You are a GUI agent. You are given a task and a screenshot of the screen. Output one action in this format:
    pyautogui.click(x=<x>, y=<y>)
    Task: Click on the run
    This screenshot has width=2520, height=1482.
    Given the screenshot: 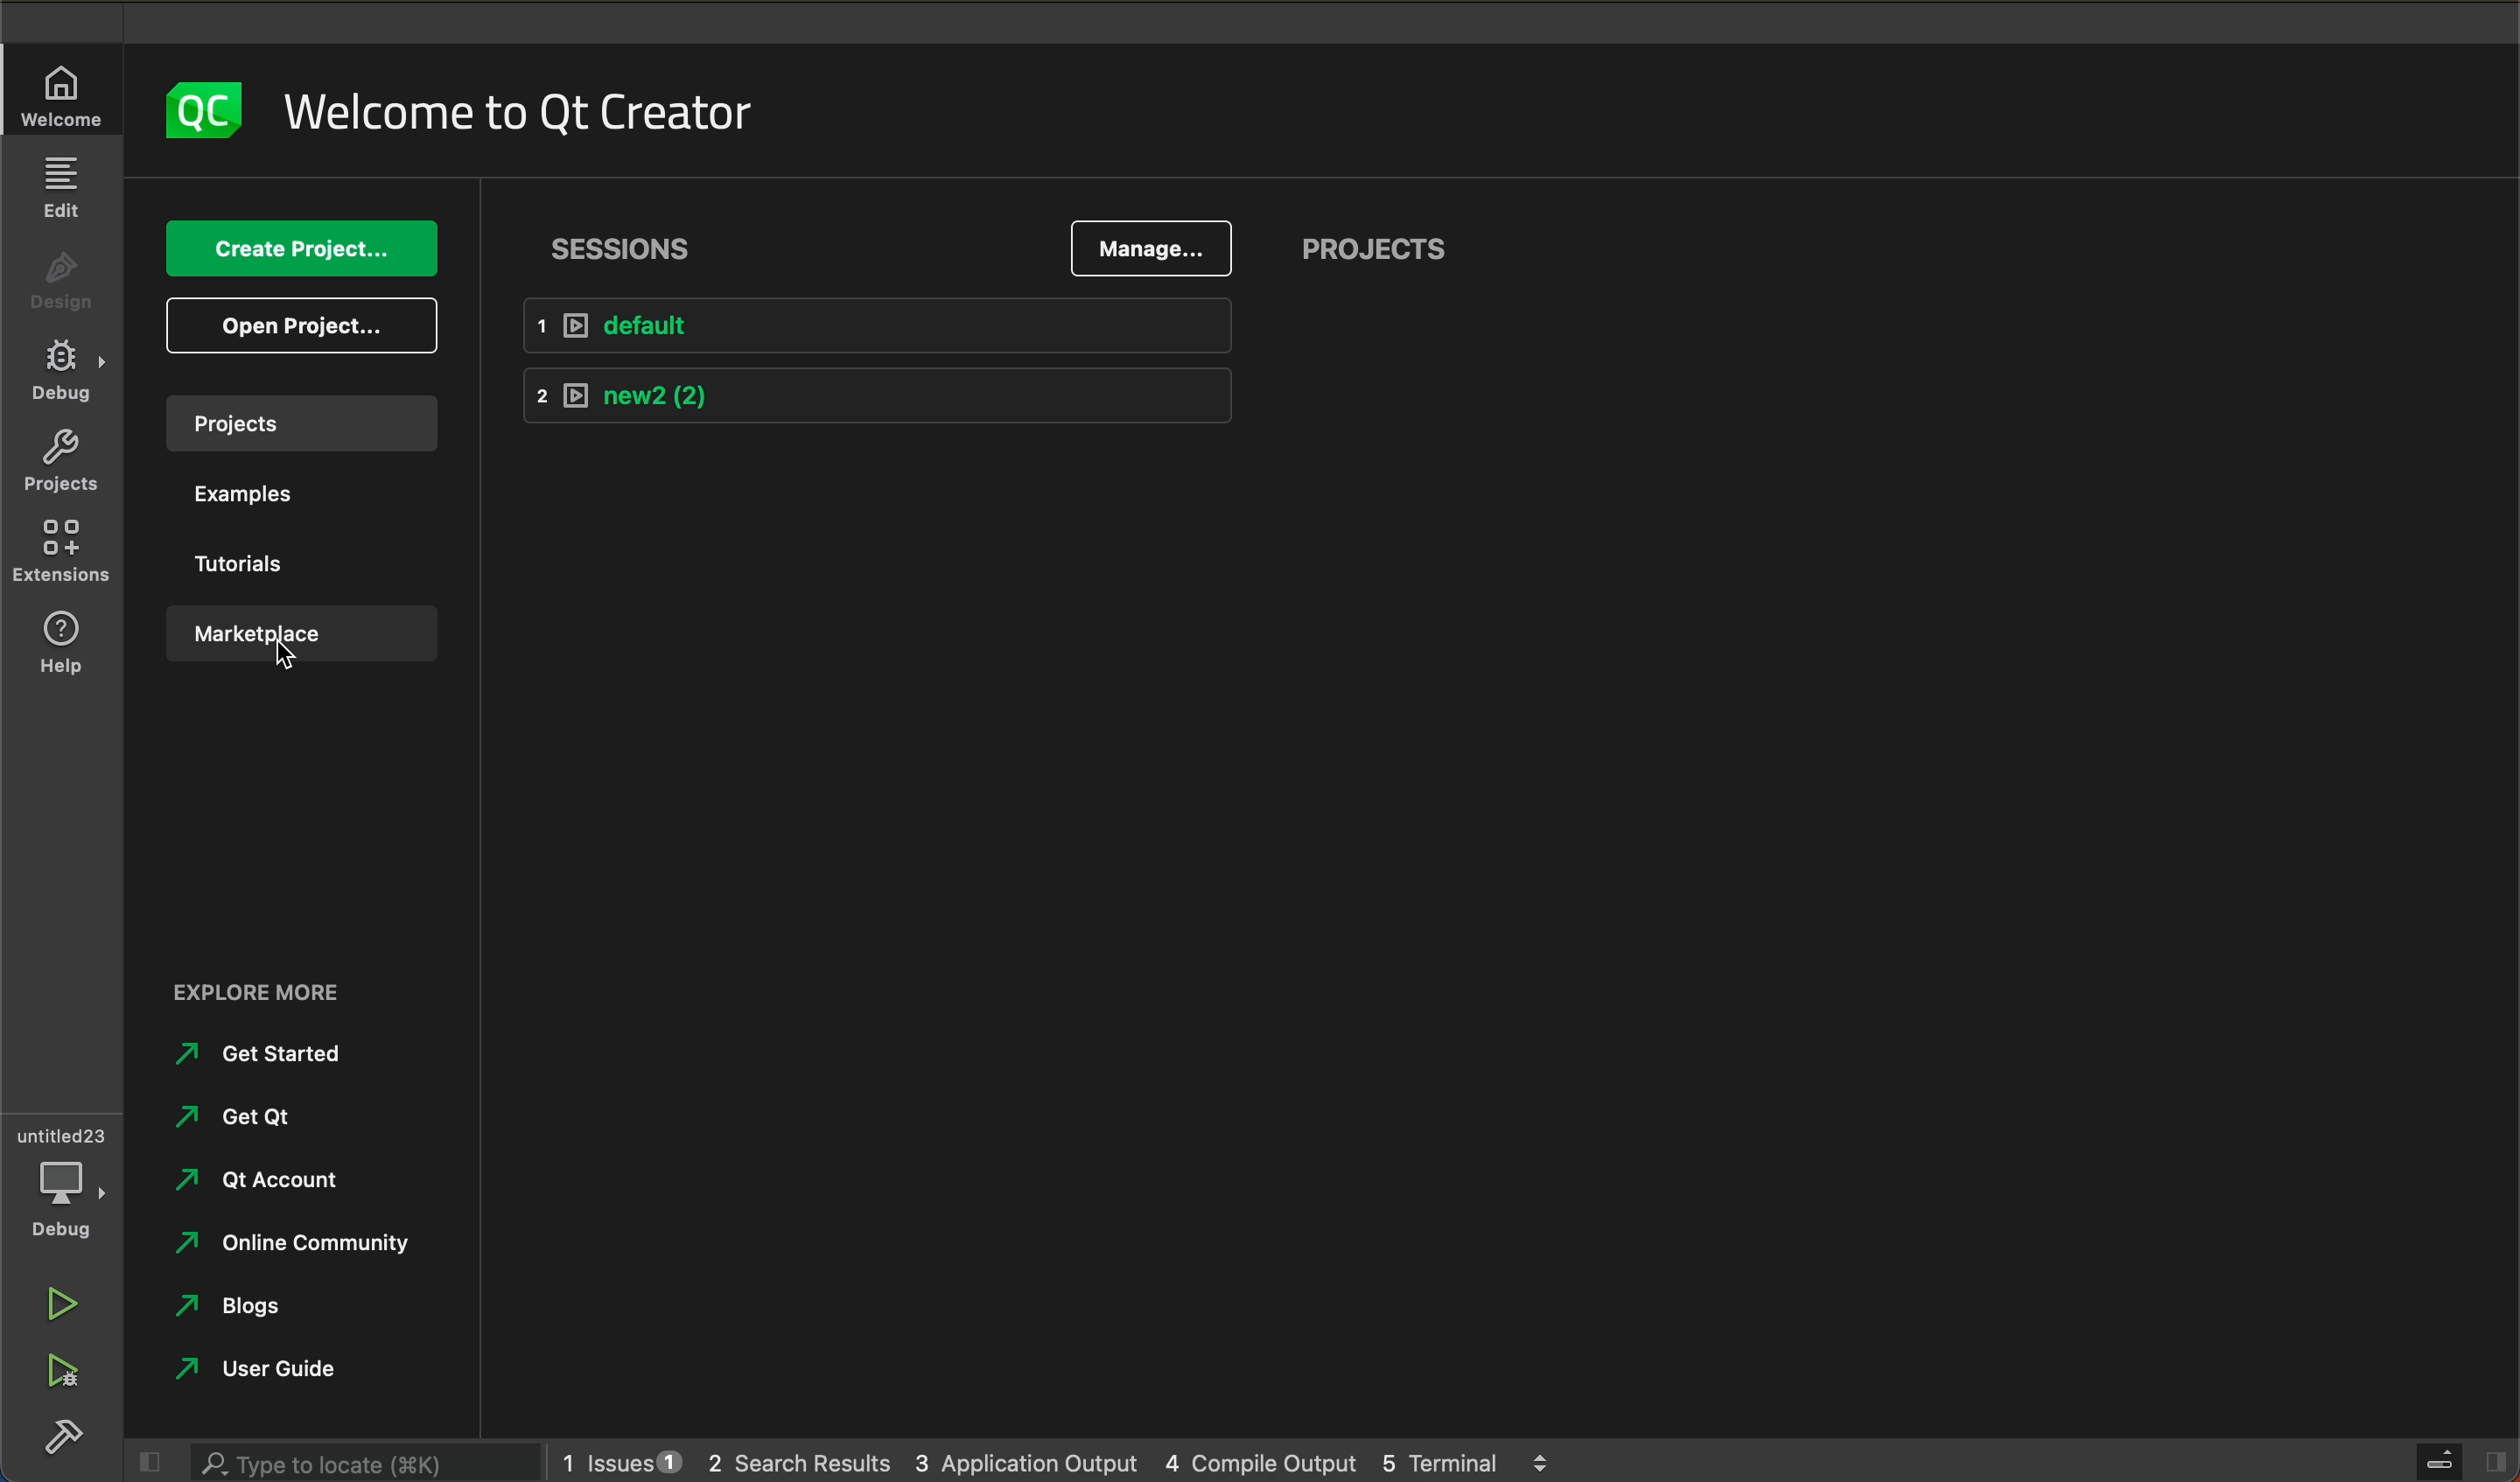 What is the action you would take?
    pyautogui.click(x=62, y=1300)
    